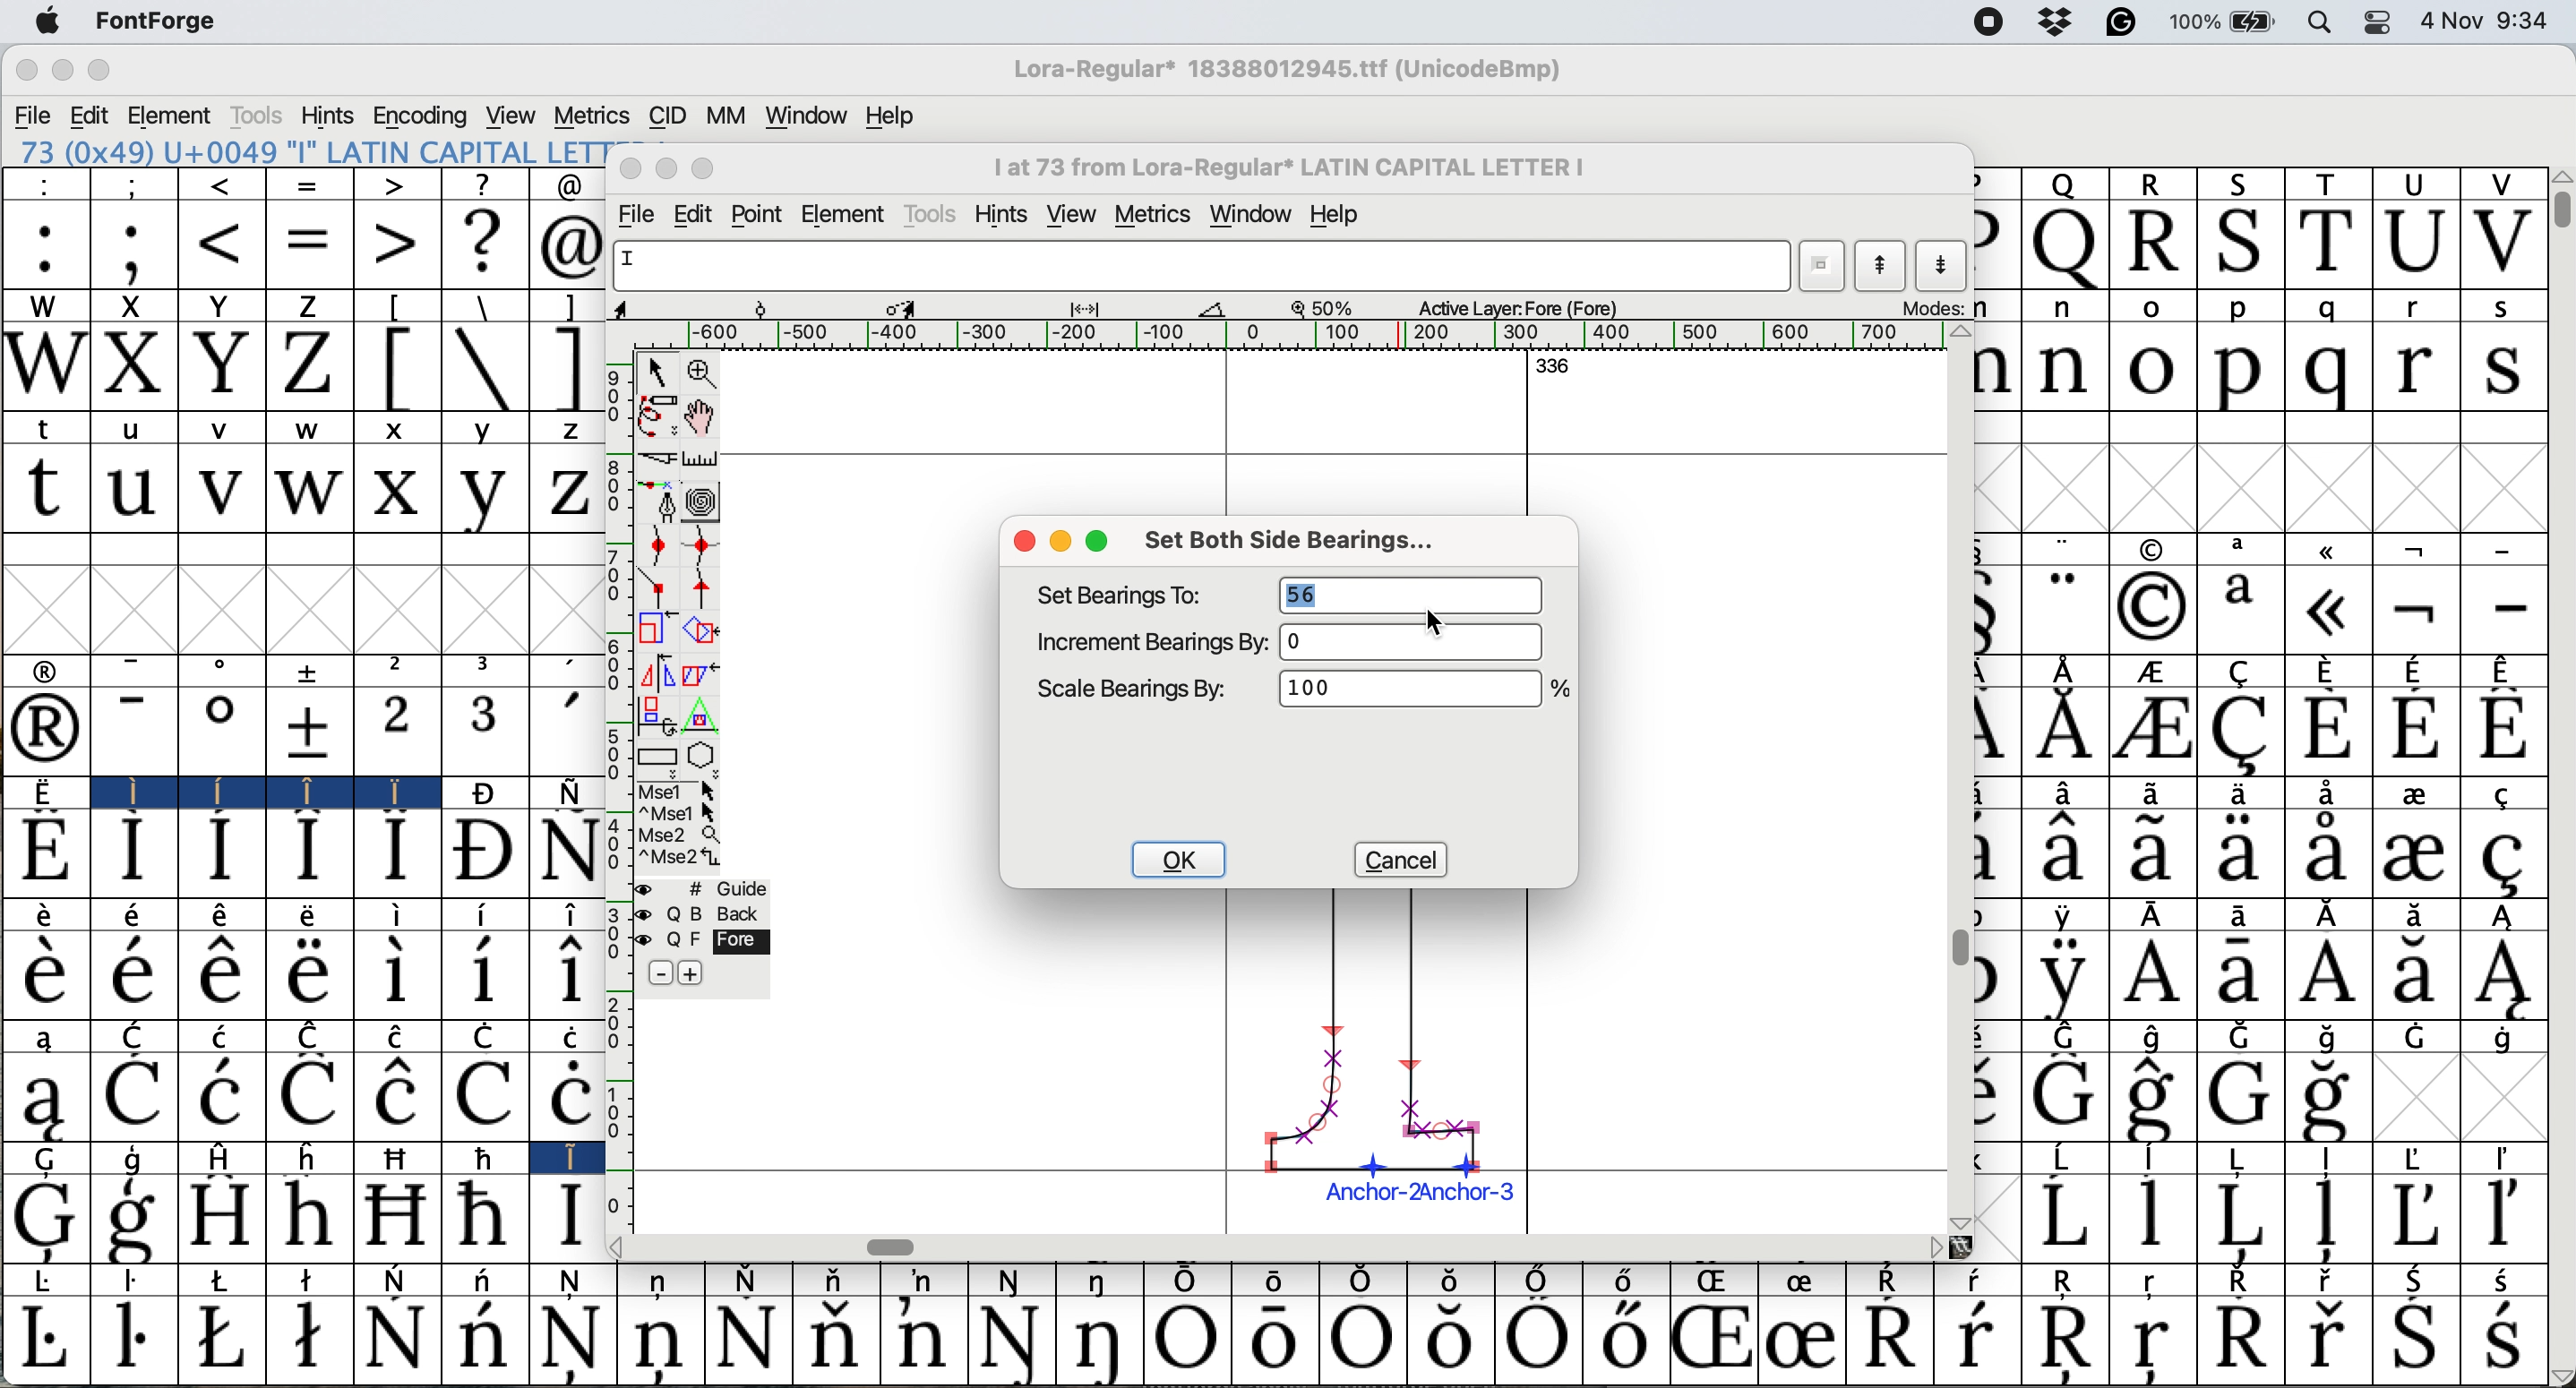 The image size is (2576, 1388). I want to click on Symbol, so click(1622, 1341).